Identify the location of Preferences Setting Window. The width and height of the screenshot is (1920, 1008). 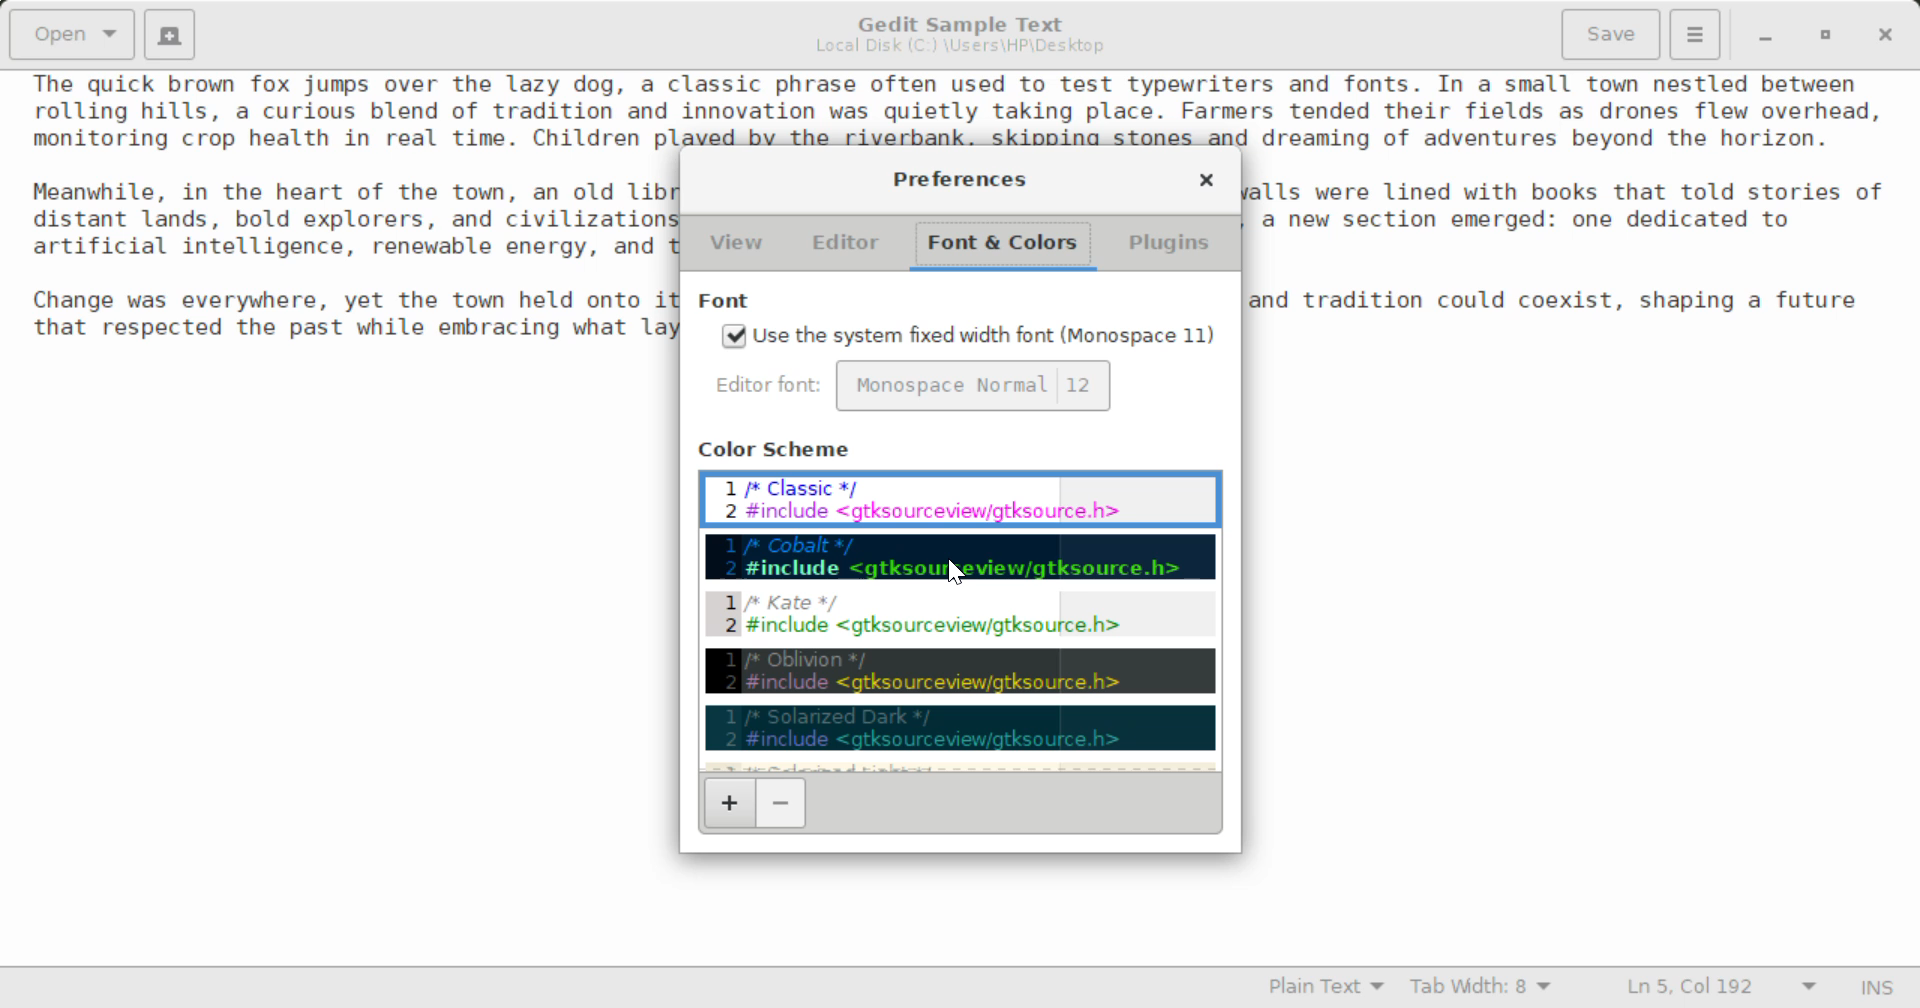
(962, 178).